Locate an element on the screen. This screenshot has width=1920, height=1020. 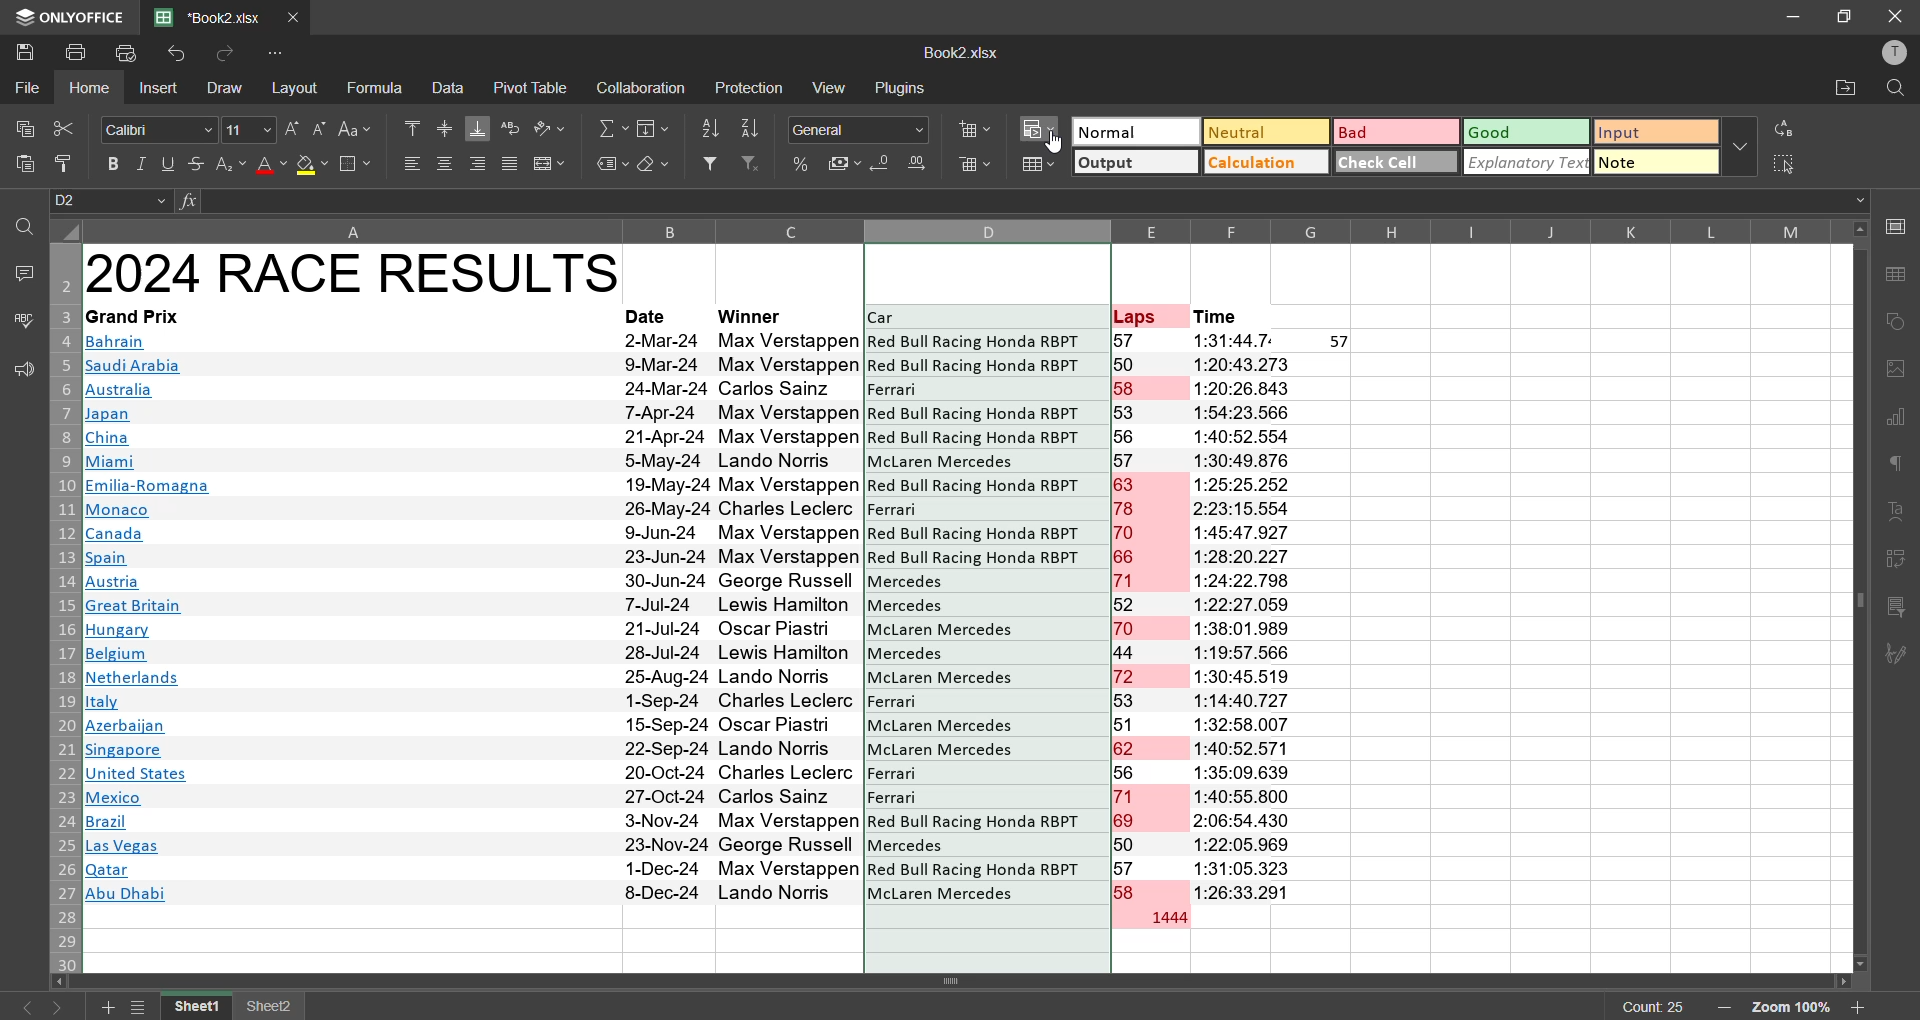
previous is located at coordinates (22, 1007).